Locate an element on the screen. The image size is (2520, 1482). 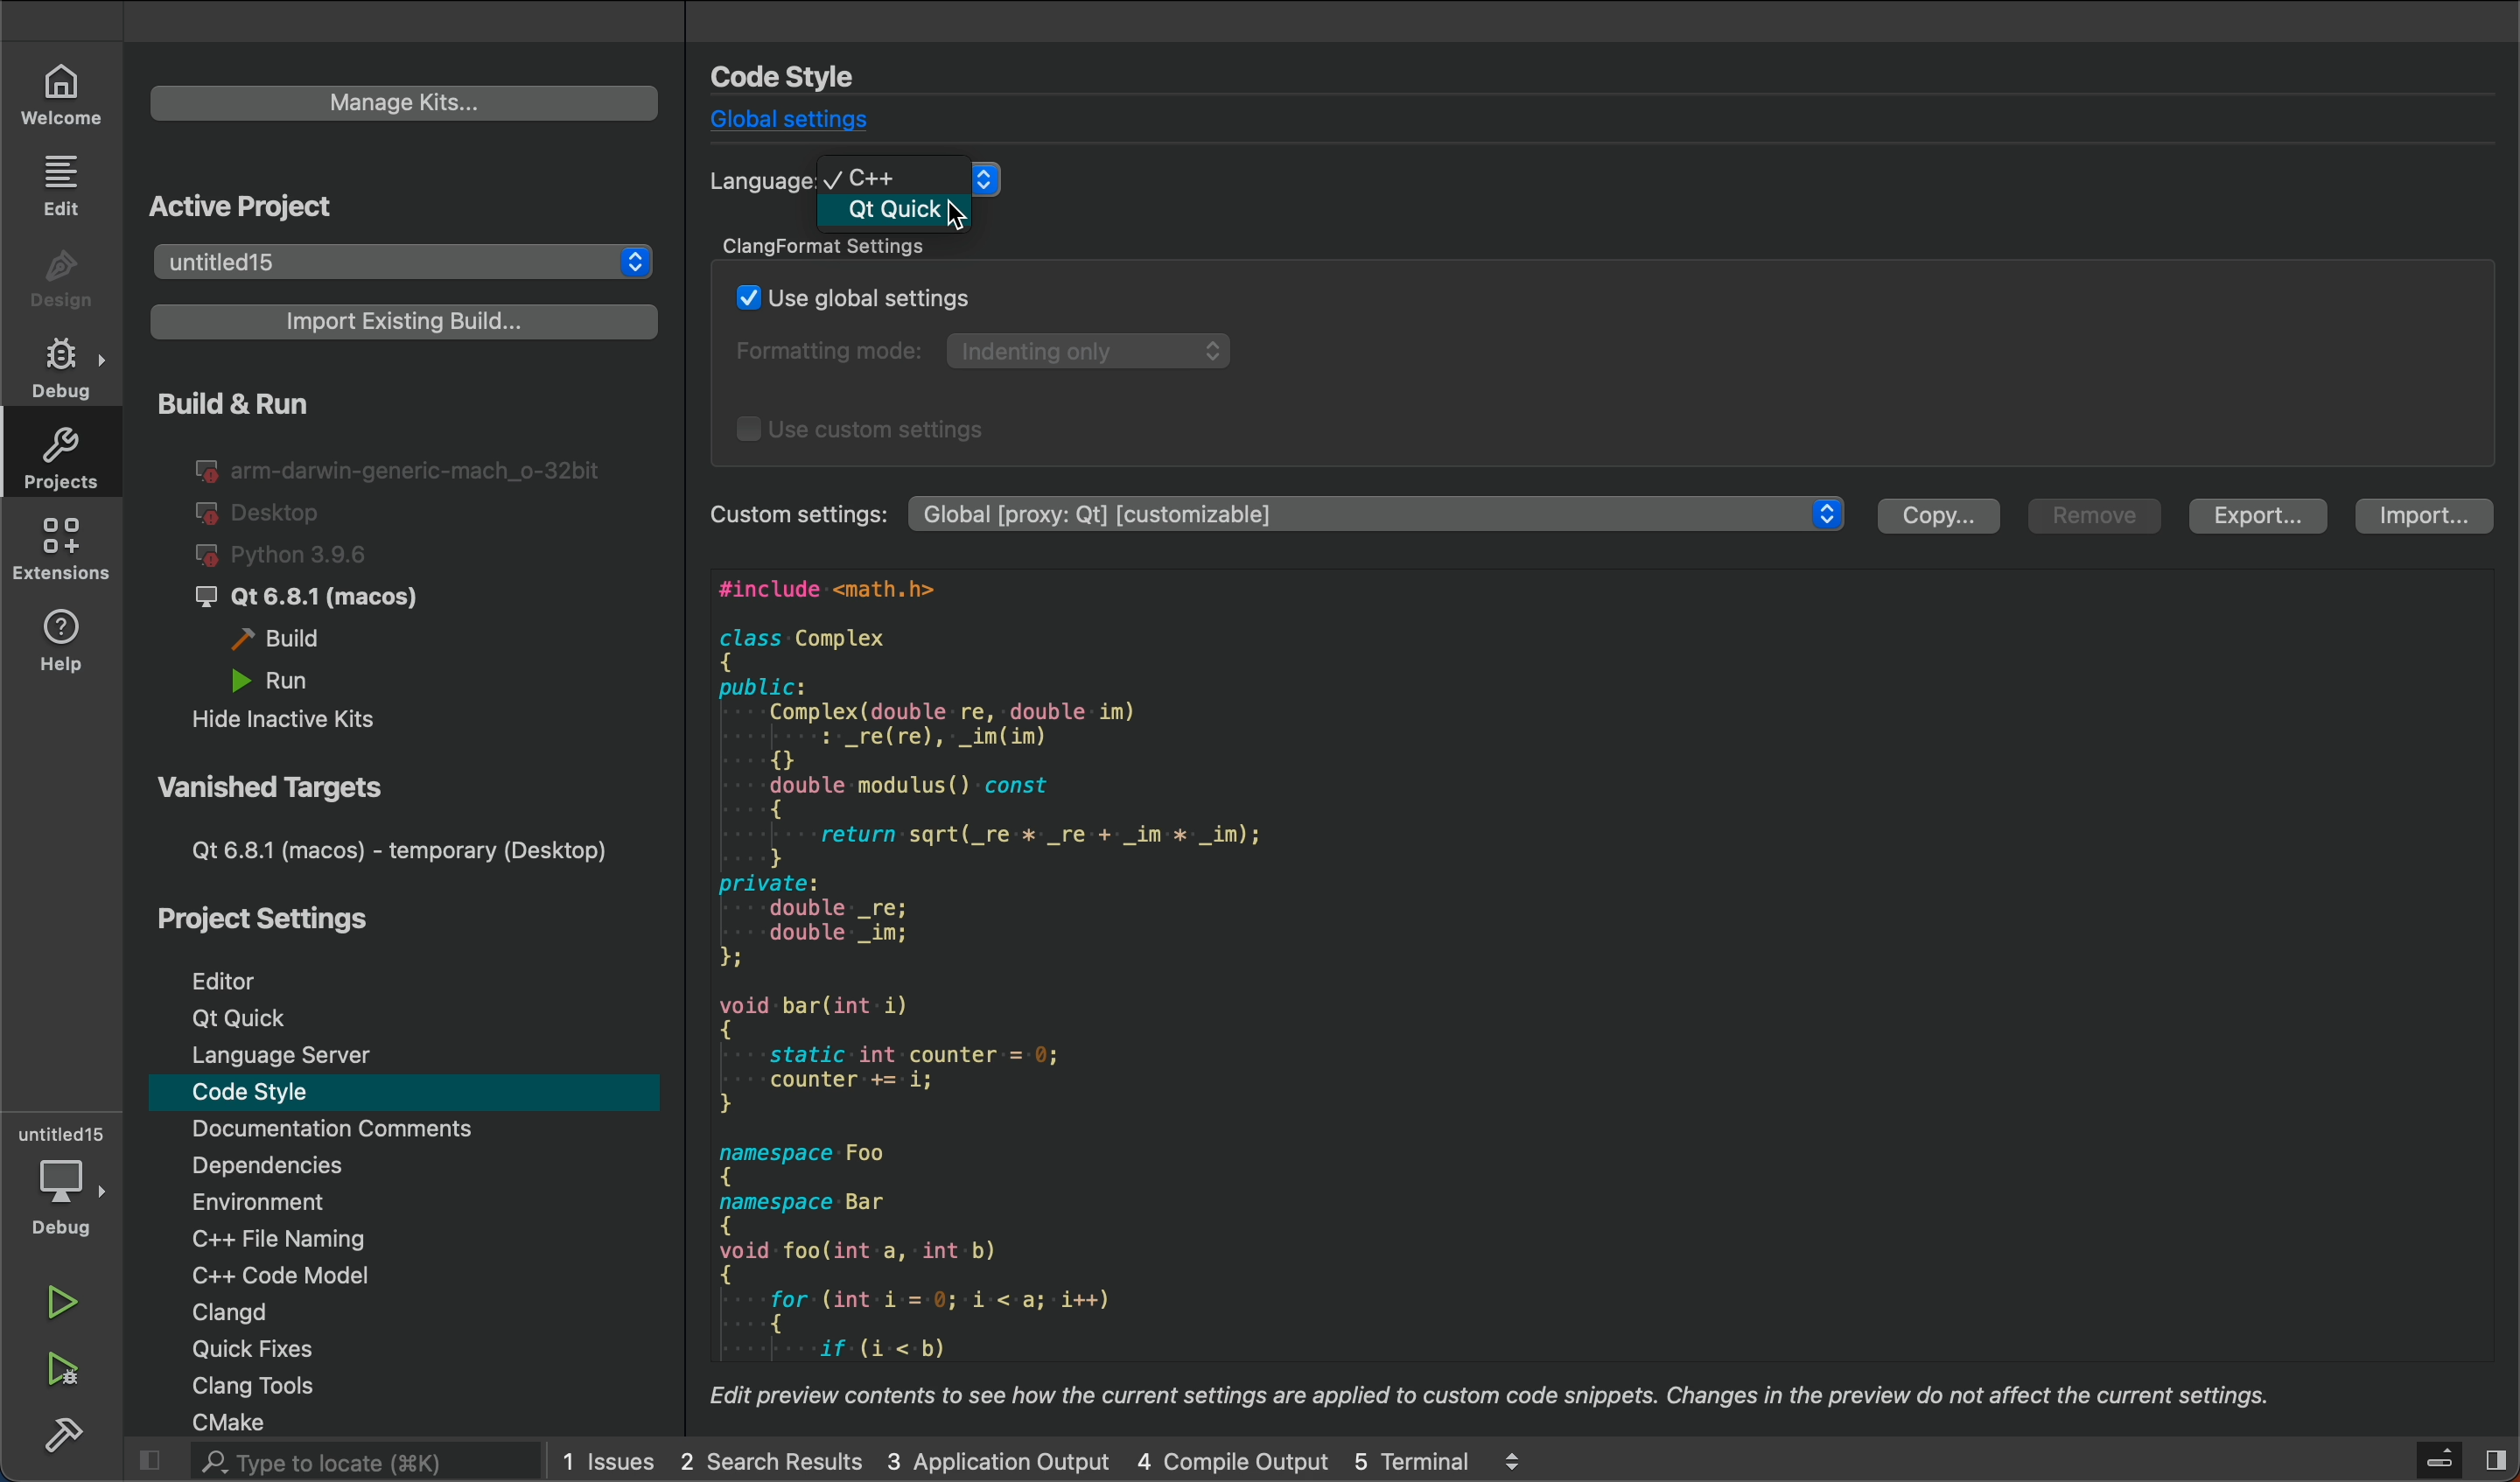
design is located at coordinates (59, 273).